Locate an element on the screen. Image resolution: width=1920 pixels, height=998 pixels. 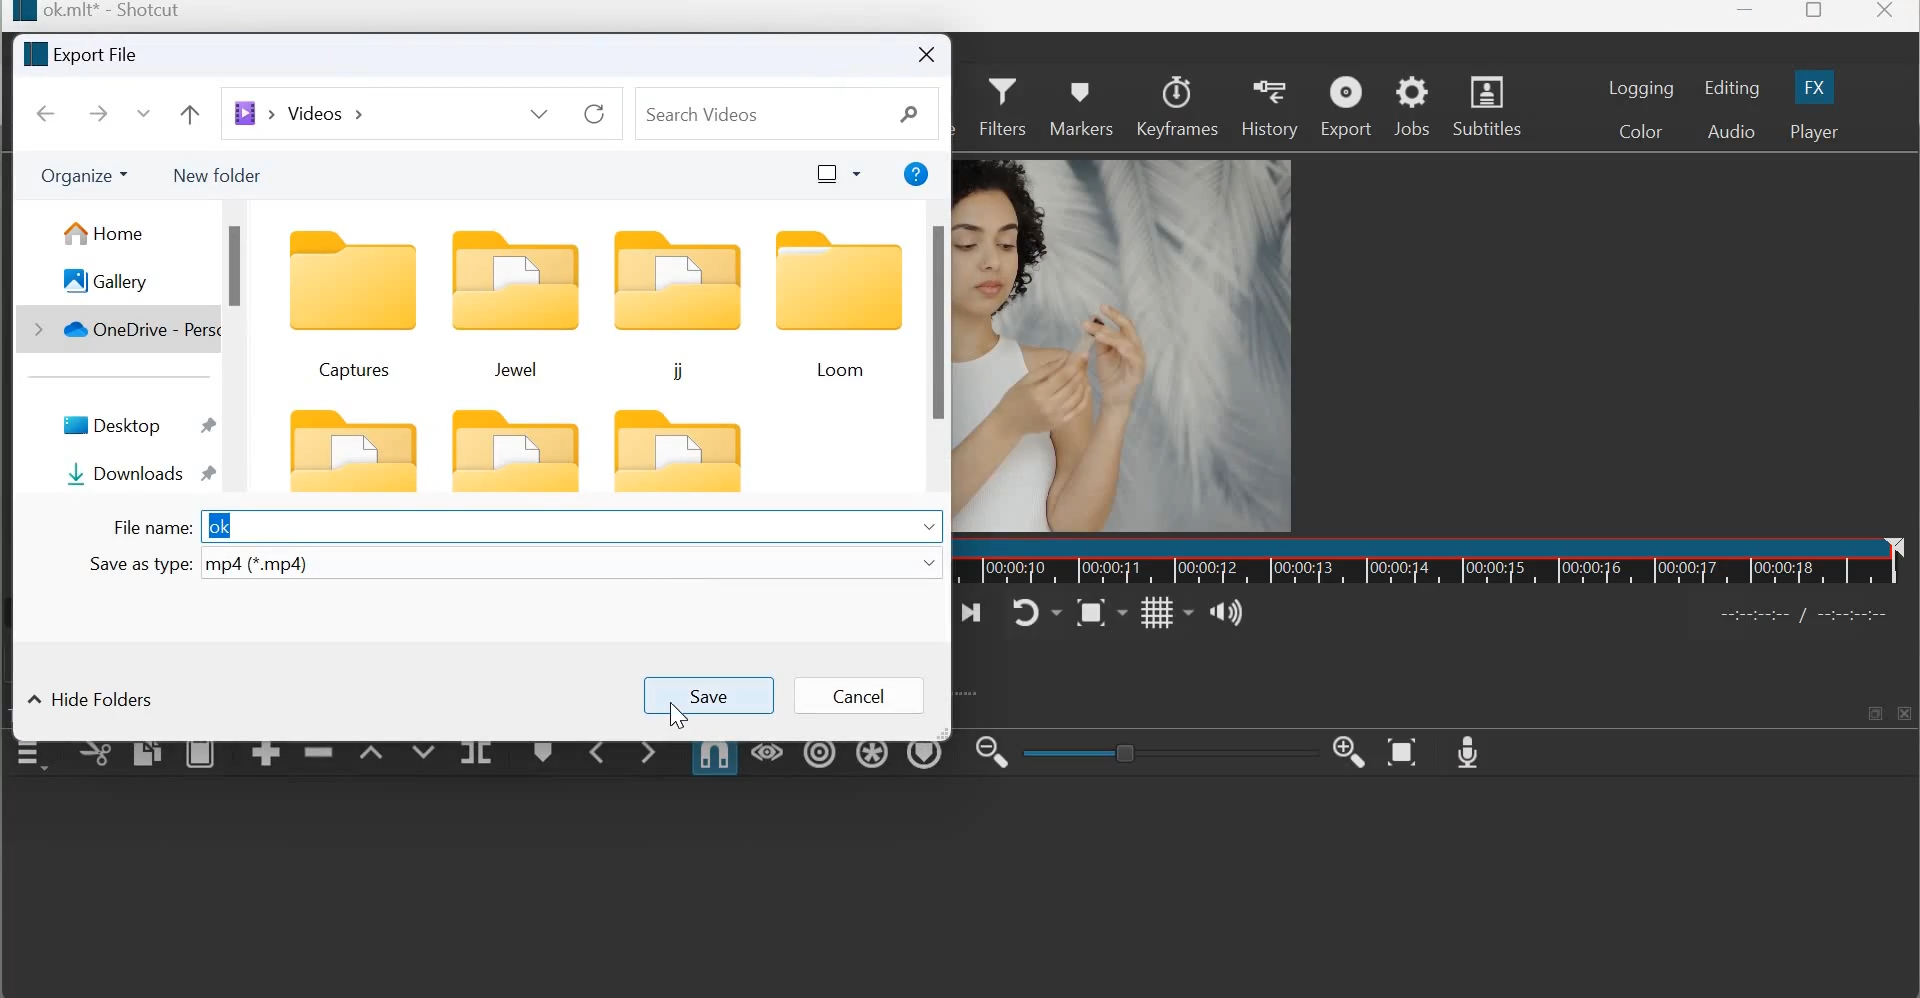
folder is located at coordinates (517, 453).